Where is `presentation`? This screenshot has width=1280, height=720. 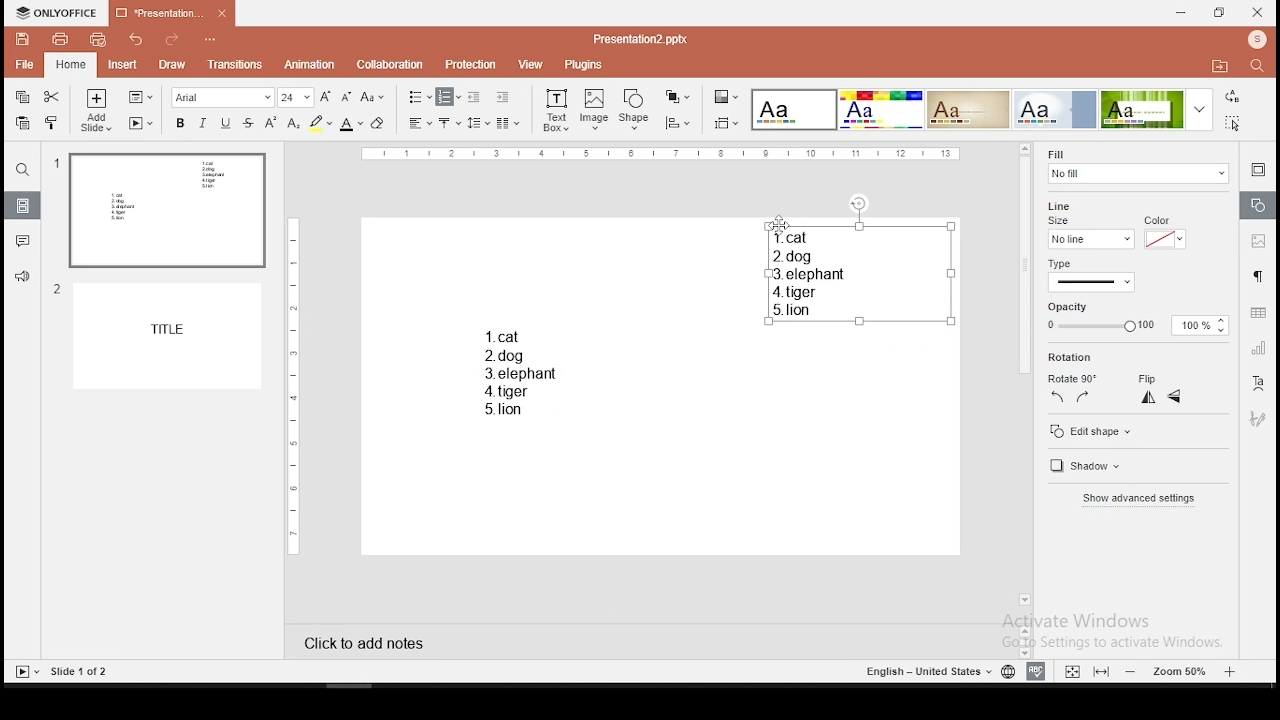
presentation is located at coordinates (172, 14).